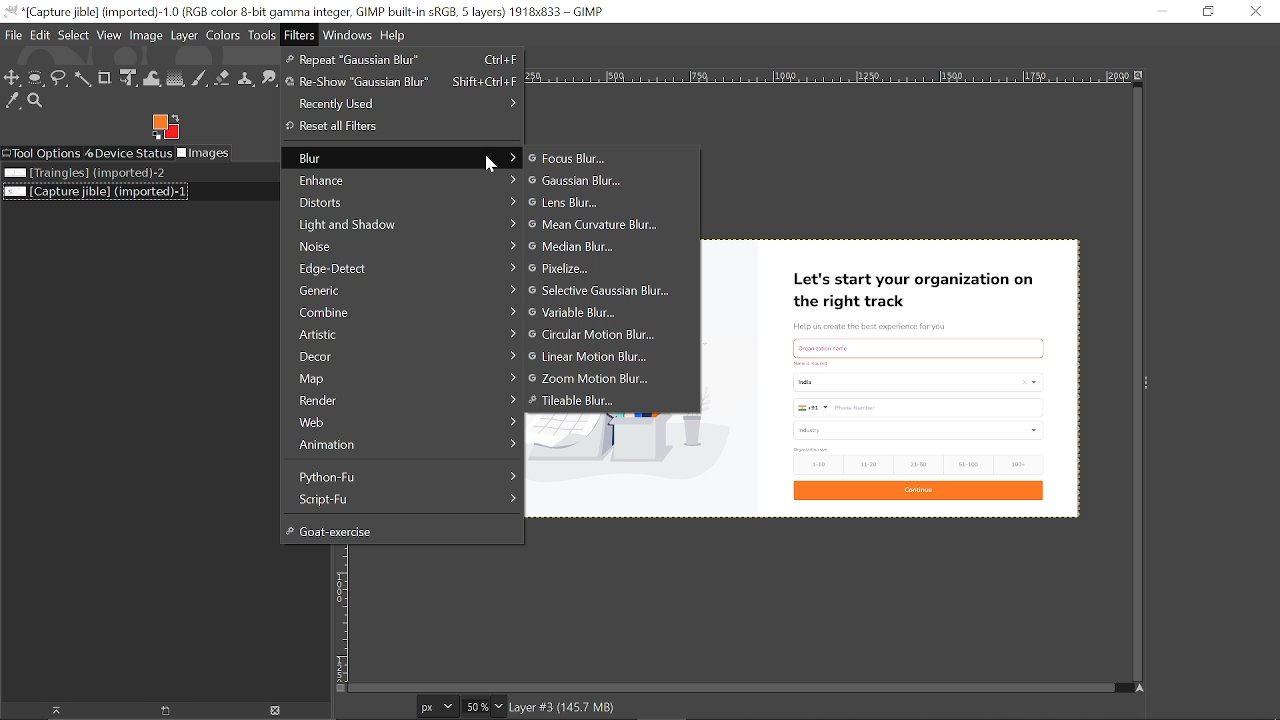 This screenshot has width=1280, height=720. What do you see at coordinates (169, 711) in the screenshot?
I see `Create a new display for this image` at bounding box center [169, 711].